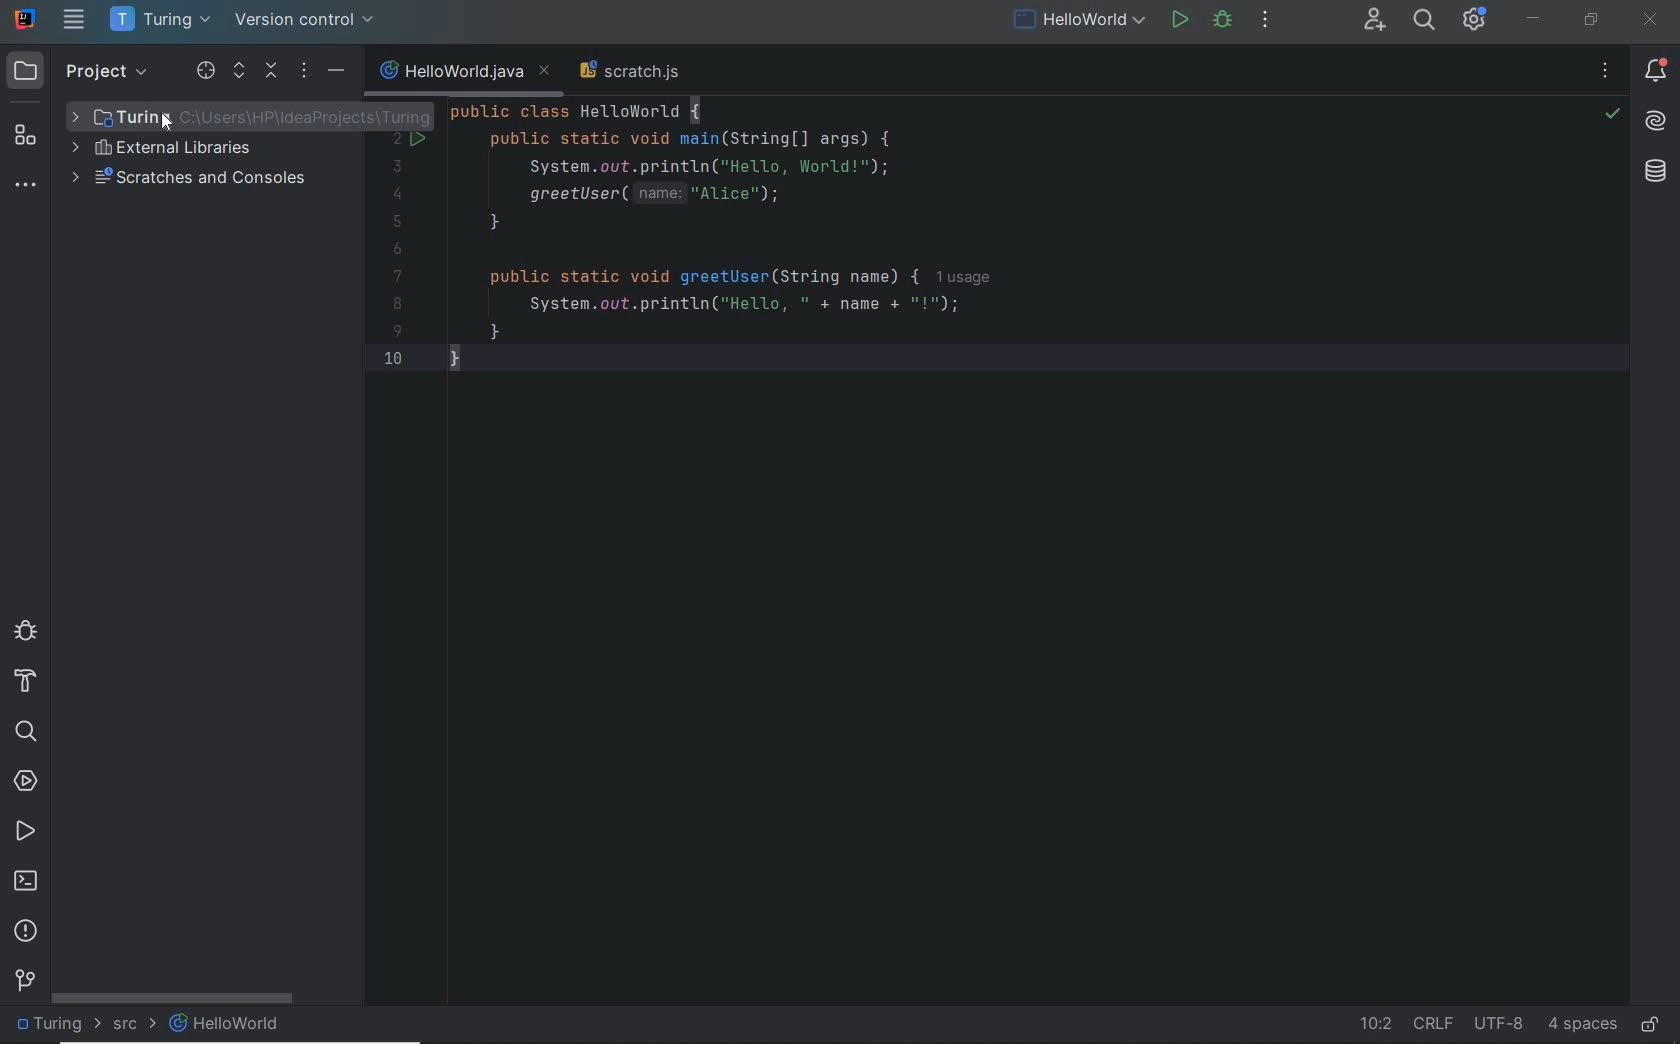  What do you see at coordinates (1592, 19) in the screenshot?
I see `RESTORE DOWN` at bounding box center [1592, 19].